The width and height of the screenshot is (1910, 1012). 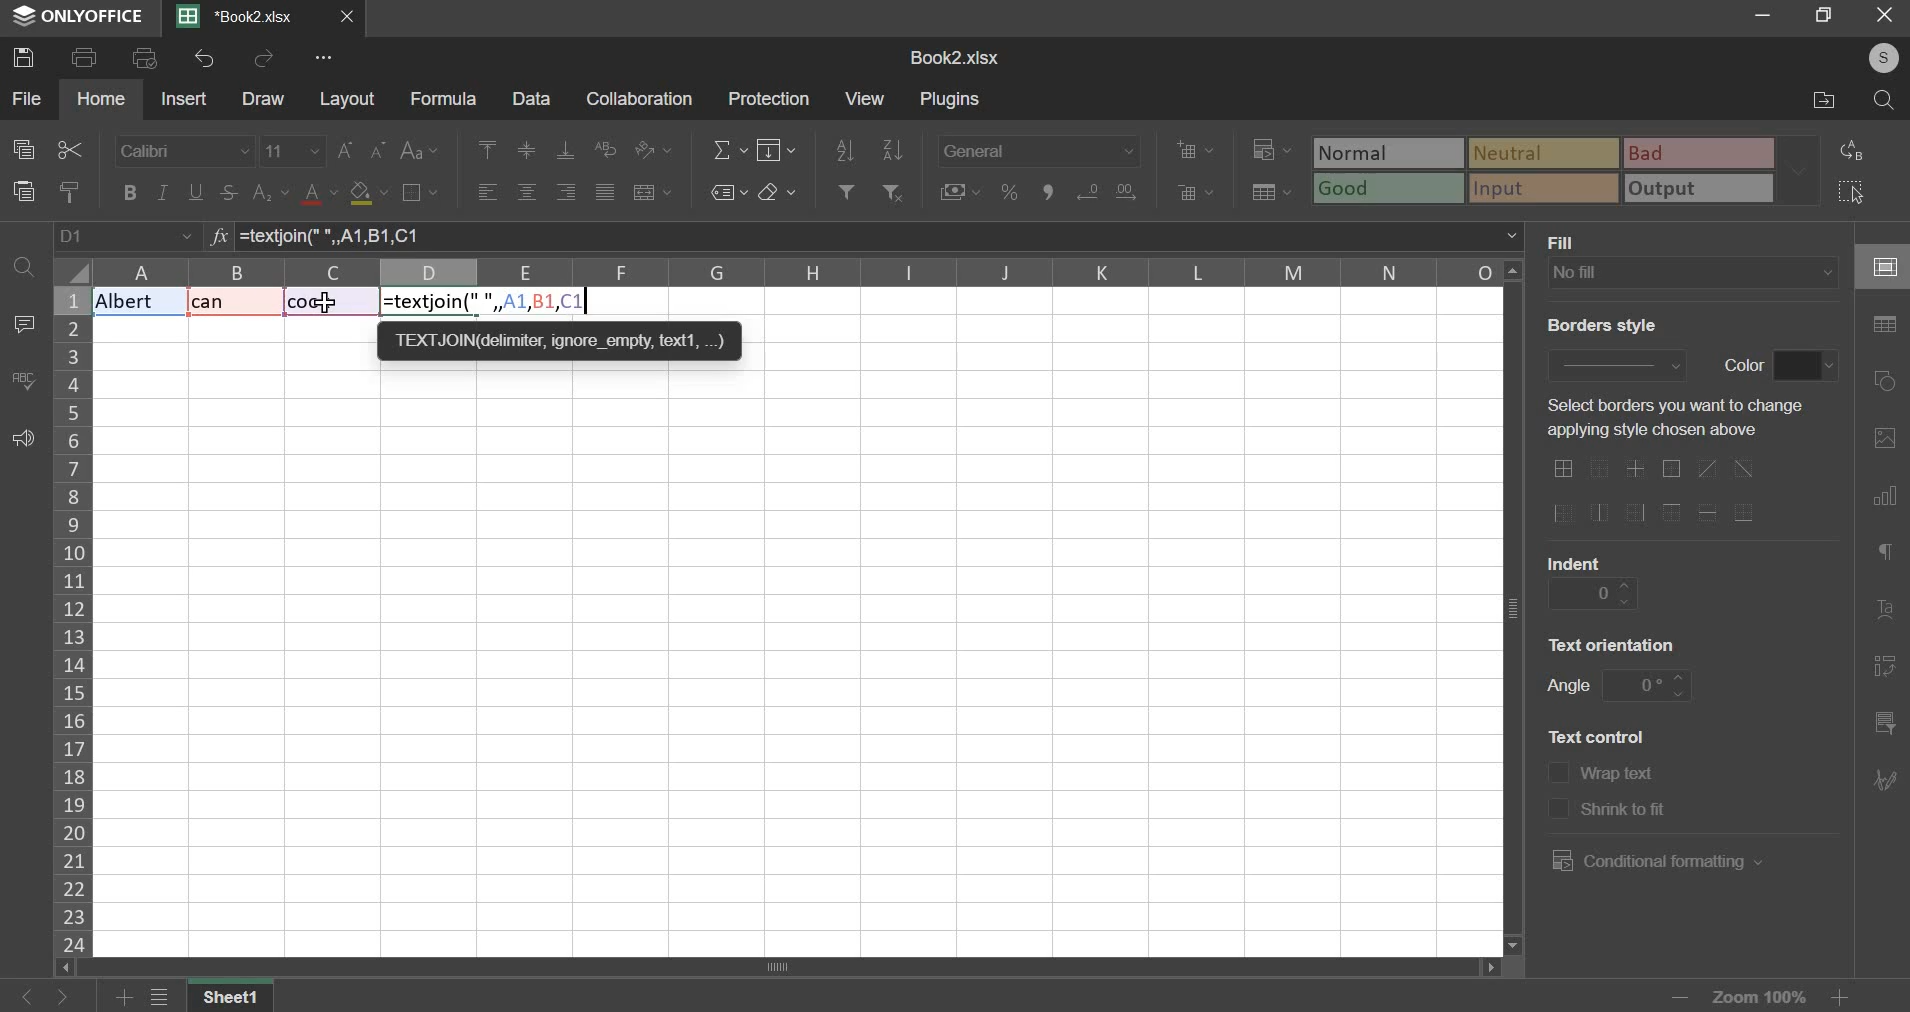 What do you see at coordinates (1557, 791) in the screenshot?
I see `text control` at bounding box center [1557, 791].